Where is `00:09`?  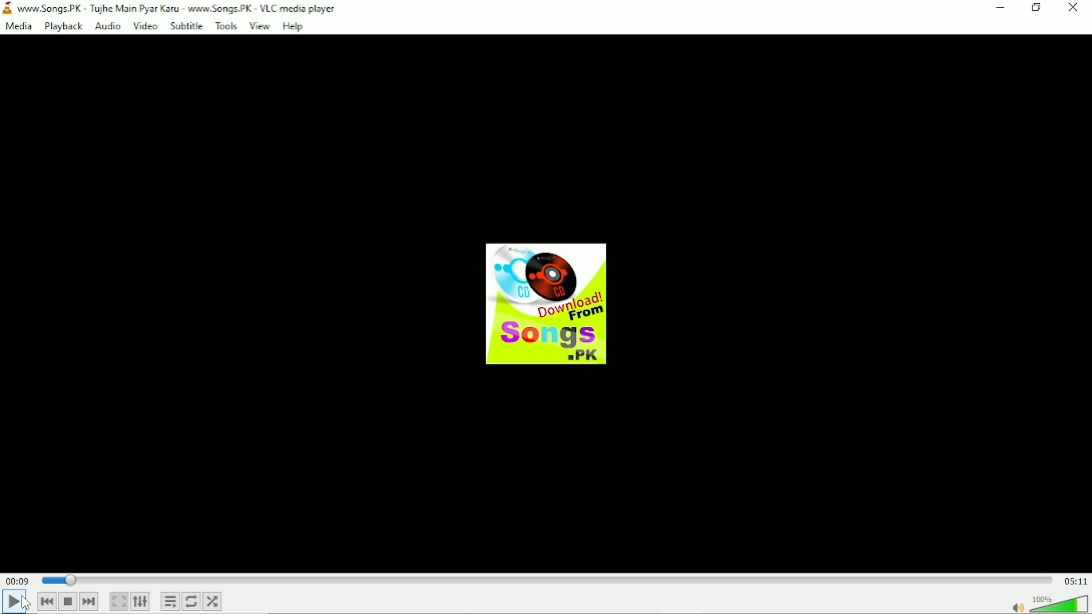 00:09 is located at coordinates (20, 577).